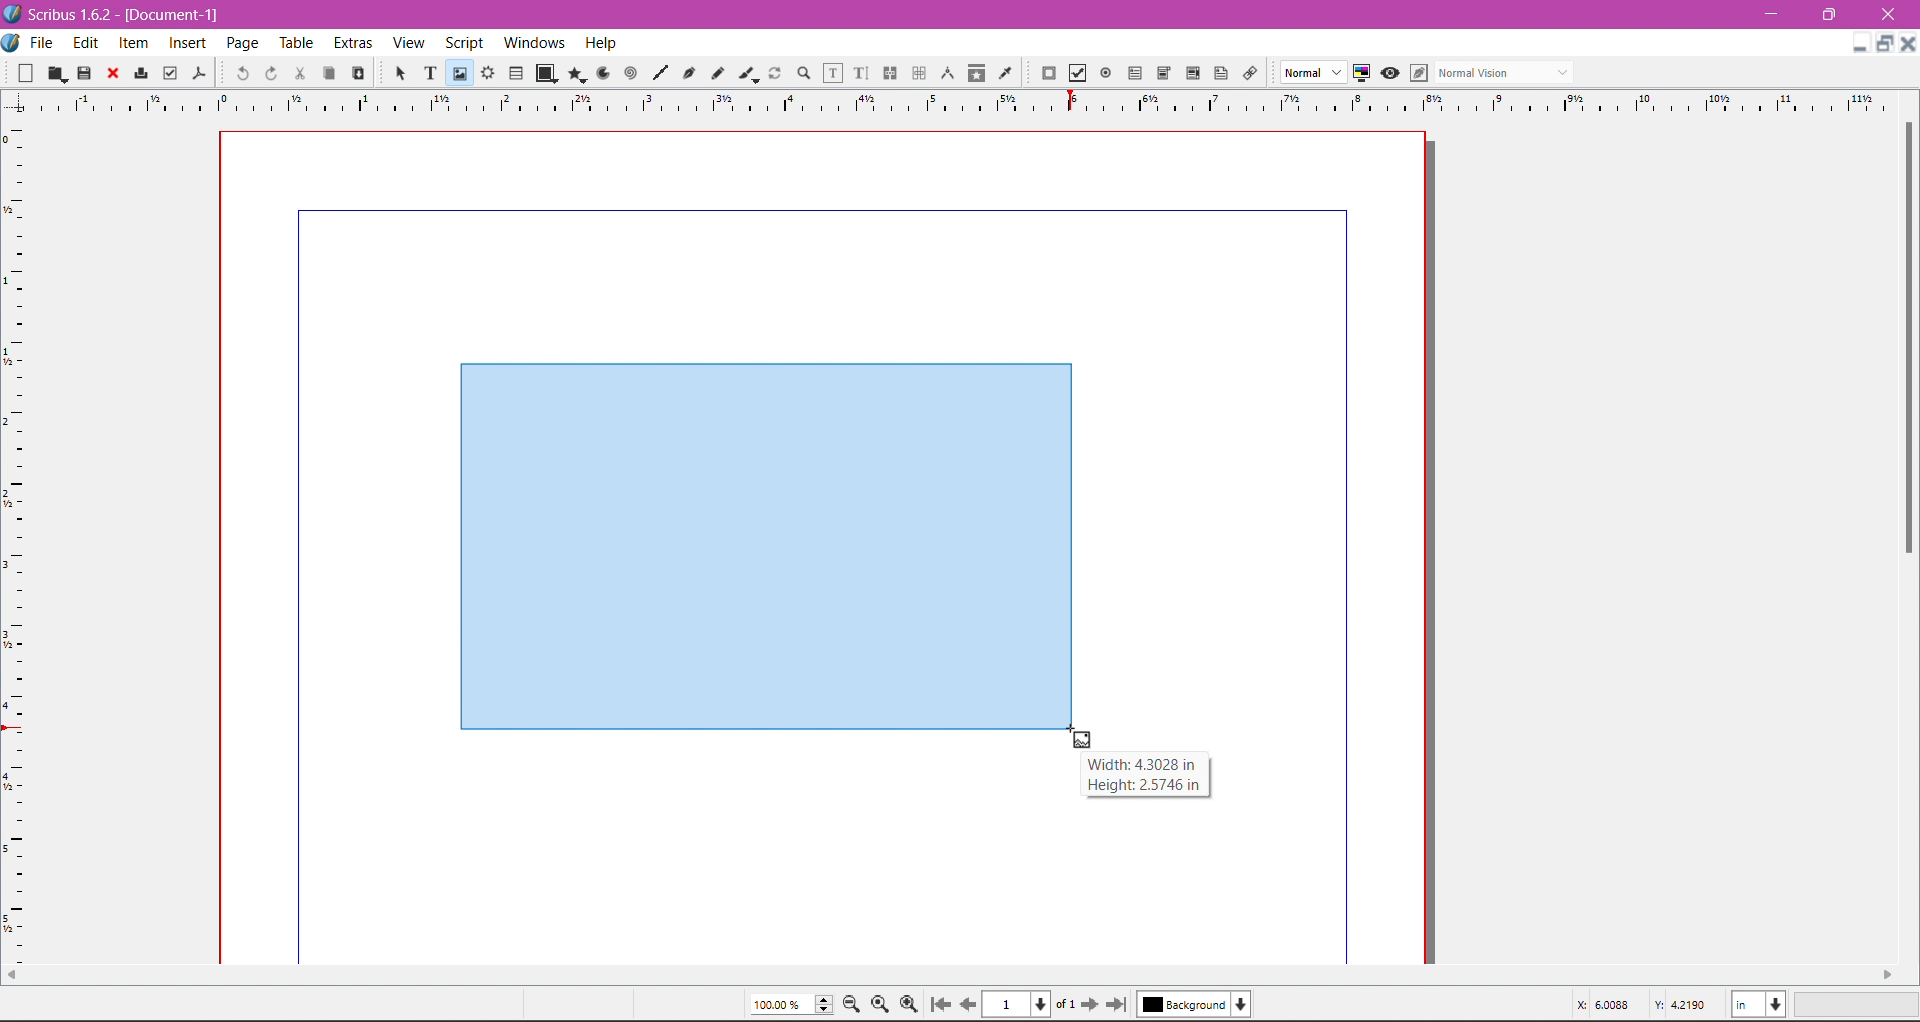  I want to click on Help, so click(601, 43).